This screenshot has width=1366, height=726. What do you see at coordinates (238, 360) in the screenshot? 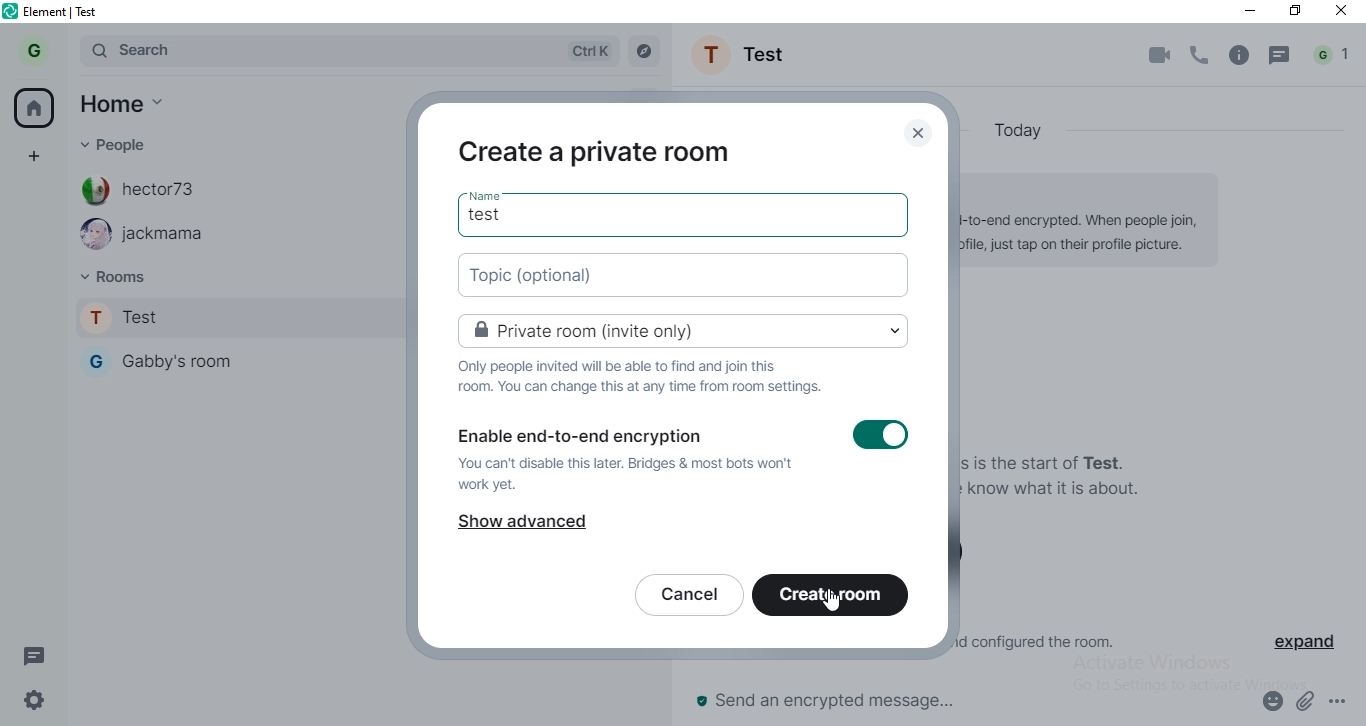
I see `gabby's room` at bounding box center [238, 360].